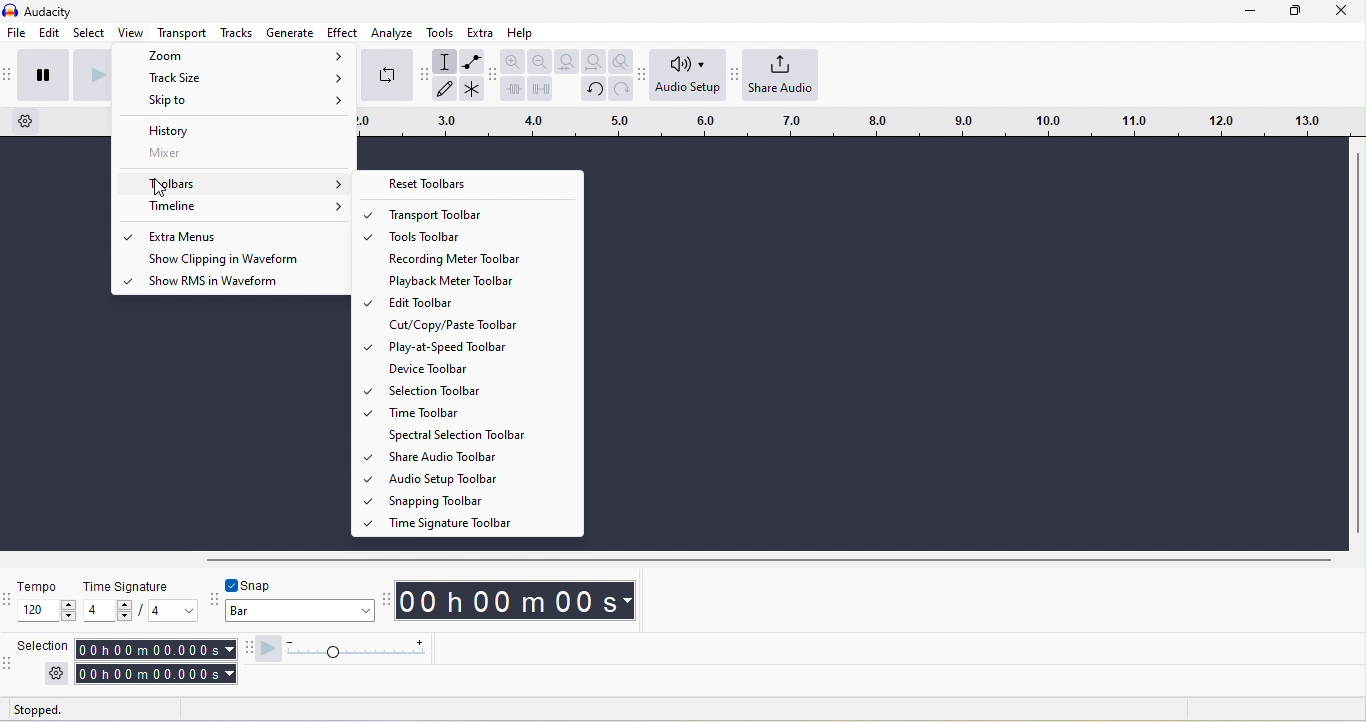  I want to click on Snapping tool bar, so click(480, 500).